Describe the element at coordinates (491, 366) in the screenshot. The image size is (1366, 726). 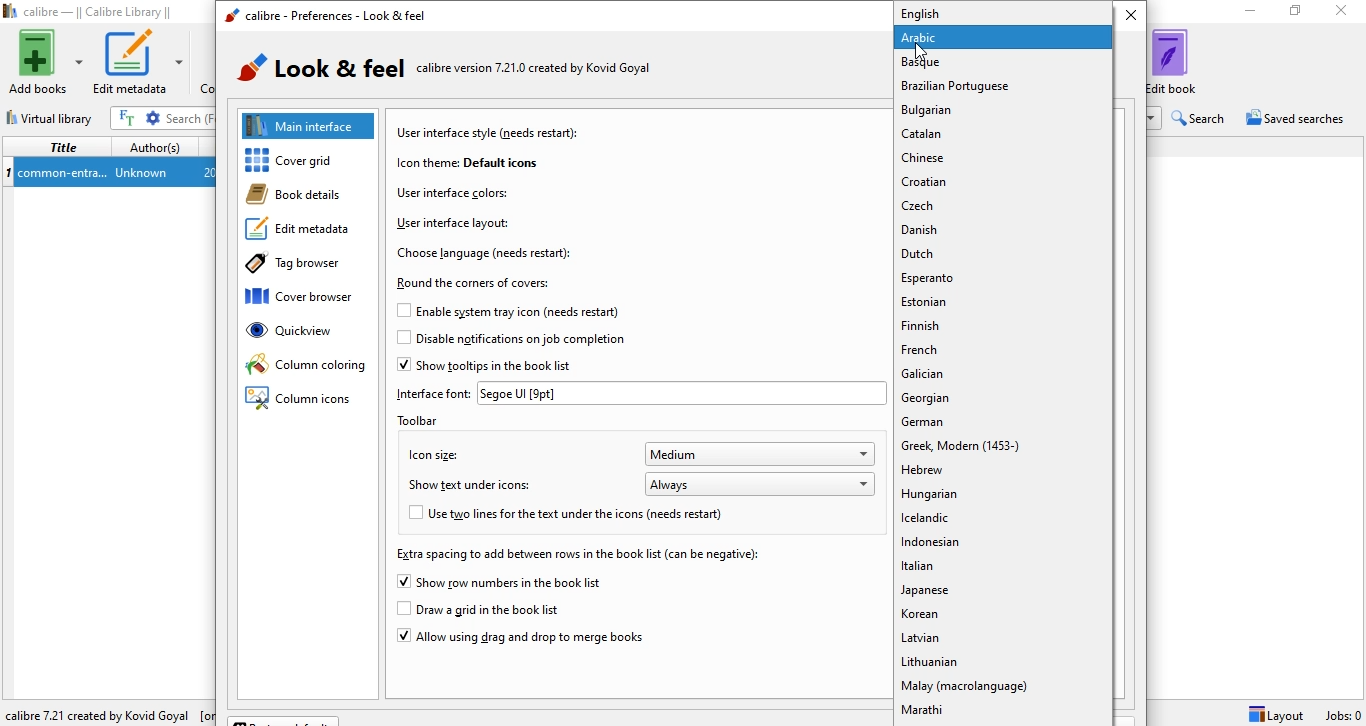
I see `show tooltips in the book list` at that location.